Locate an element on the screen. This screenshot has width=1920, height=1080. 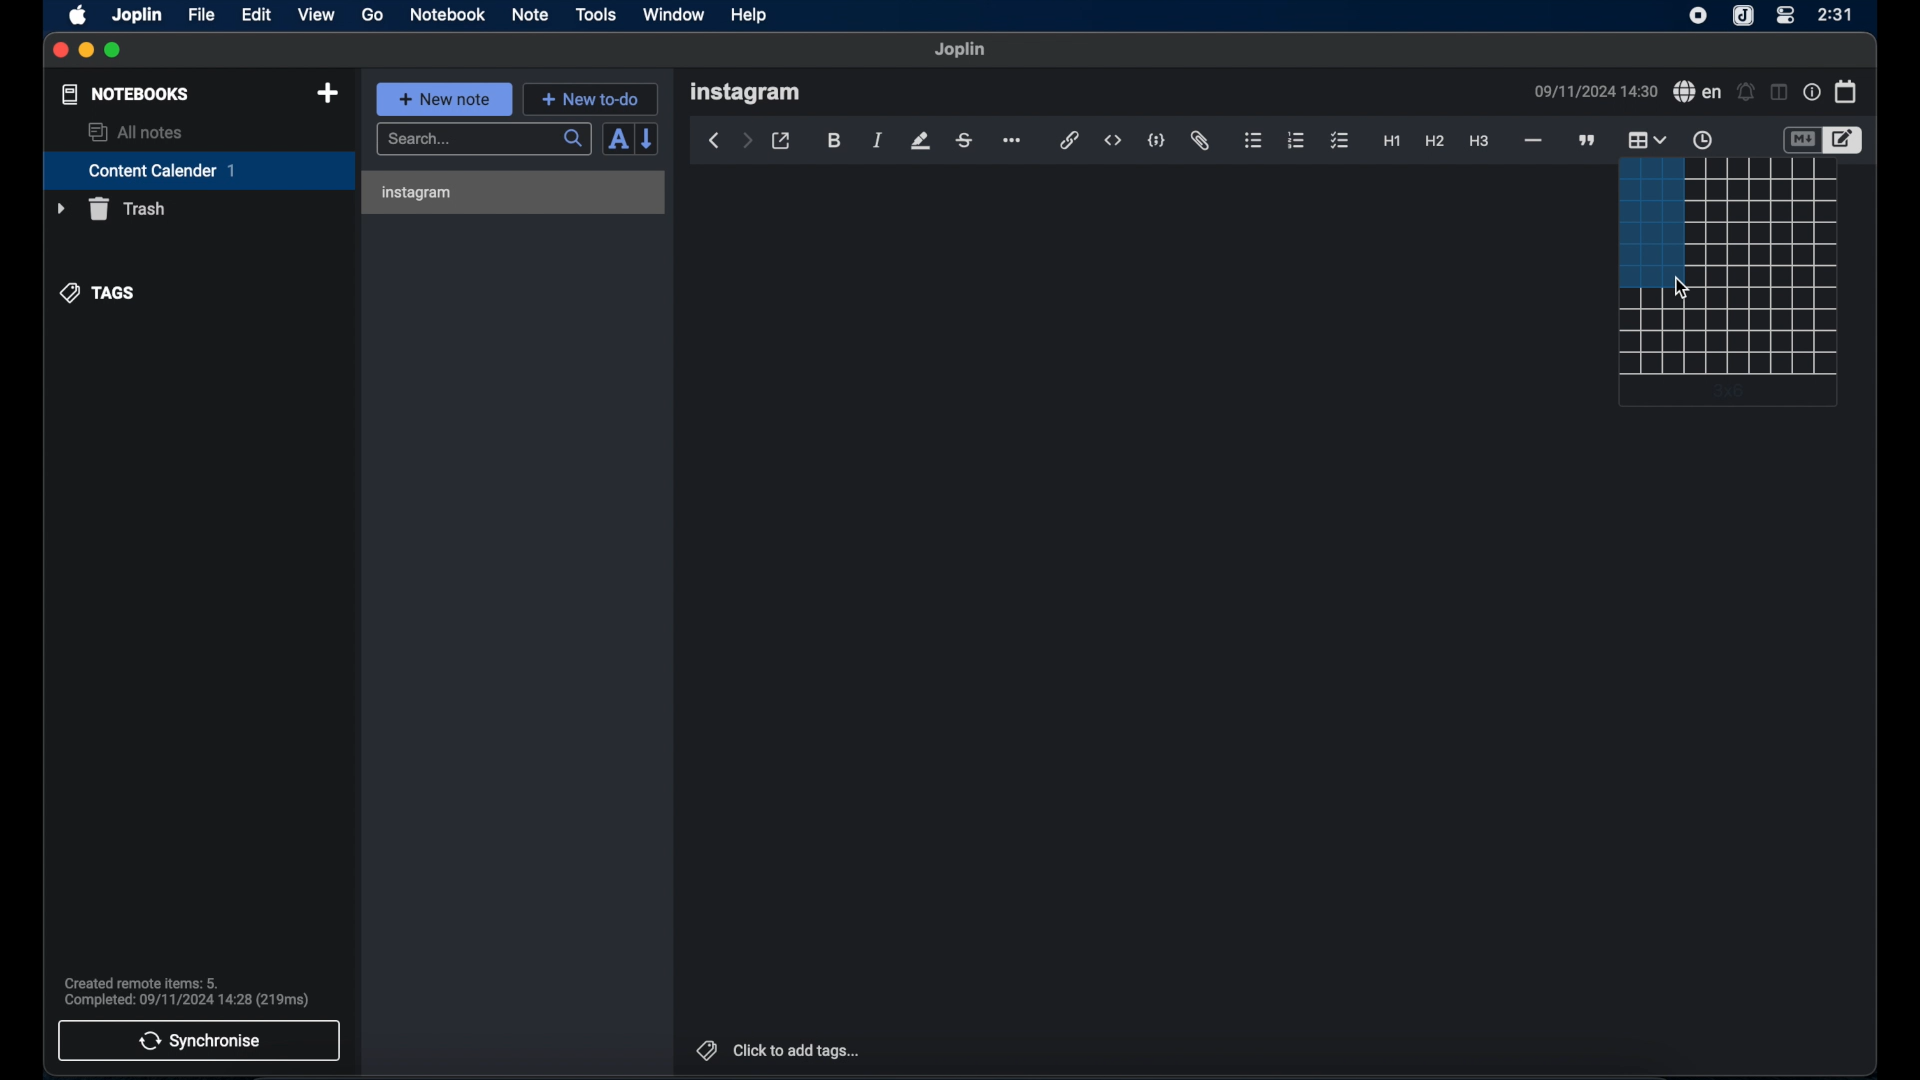
forward is located at coordinates (746, 142).